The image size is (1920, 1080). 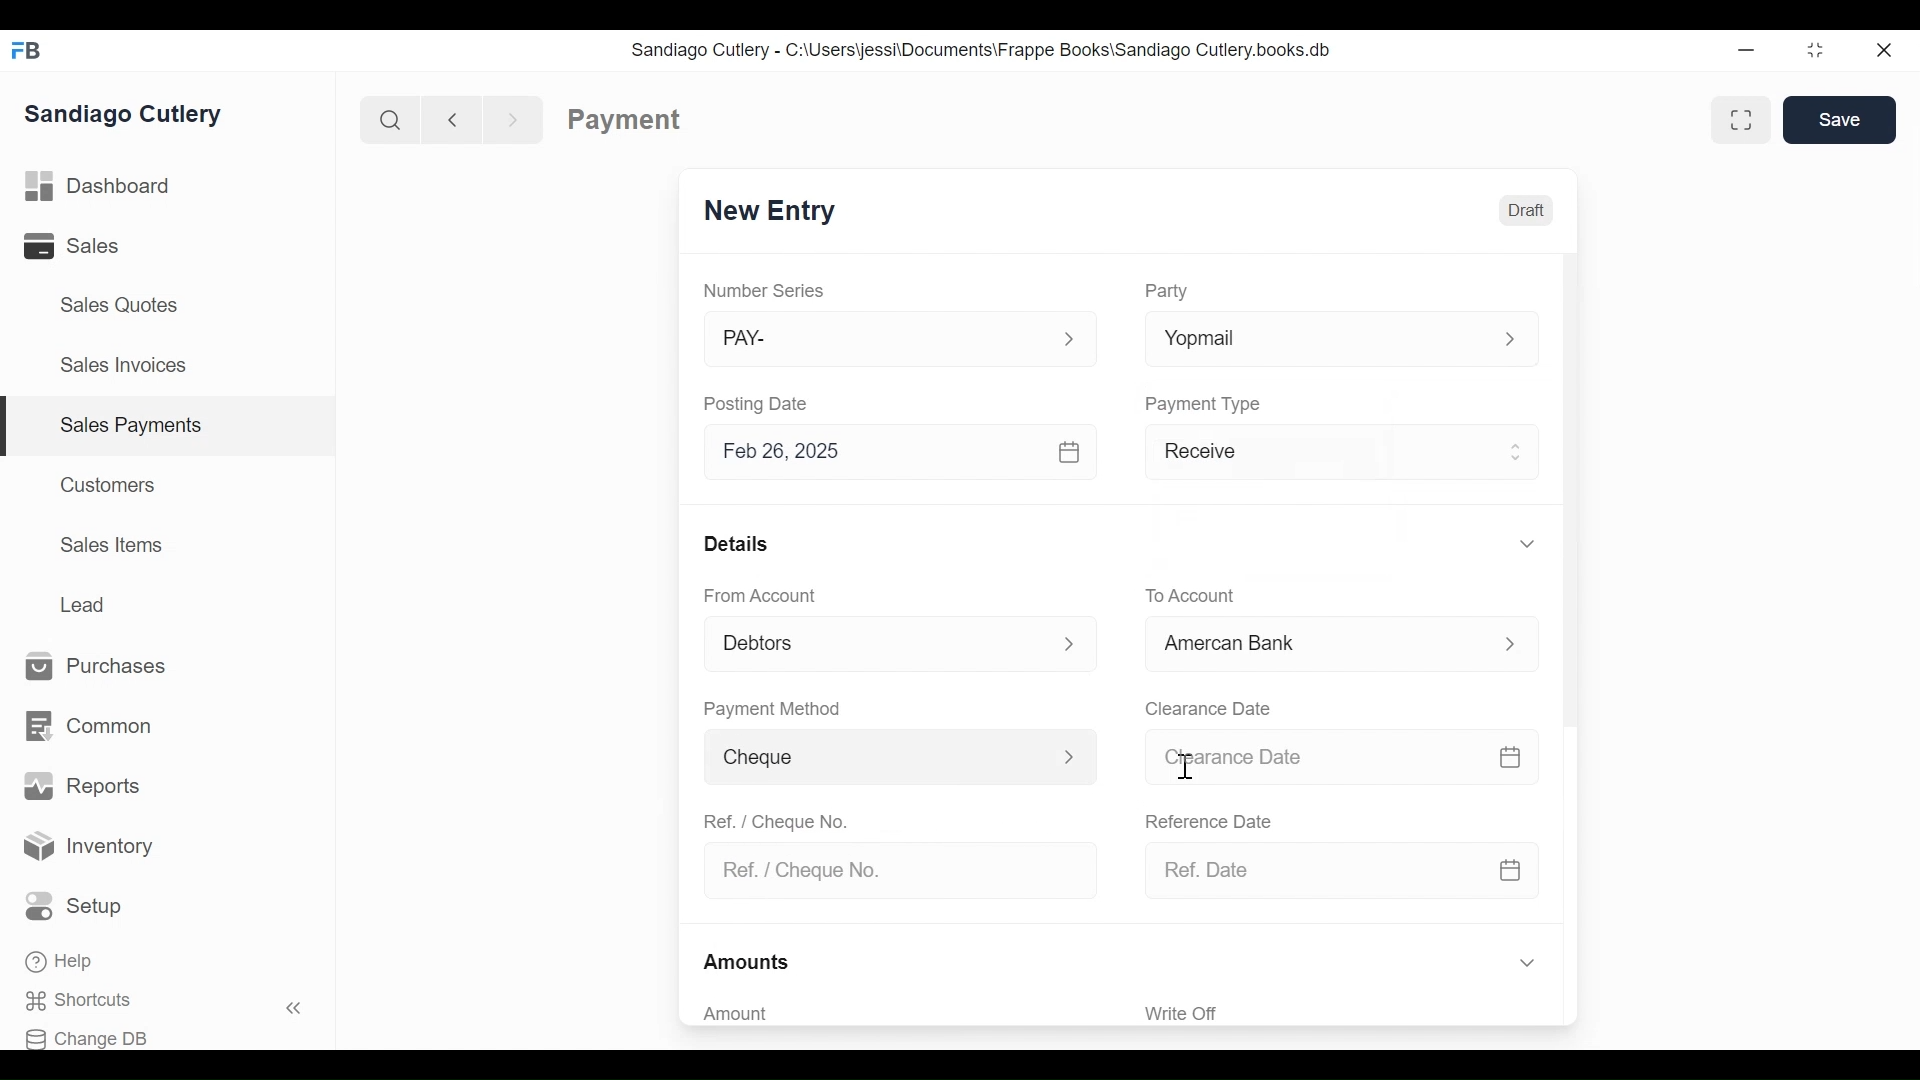 I want to click on Shortcuts, so click(x=91, y=1001).